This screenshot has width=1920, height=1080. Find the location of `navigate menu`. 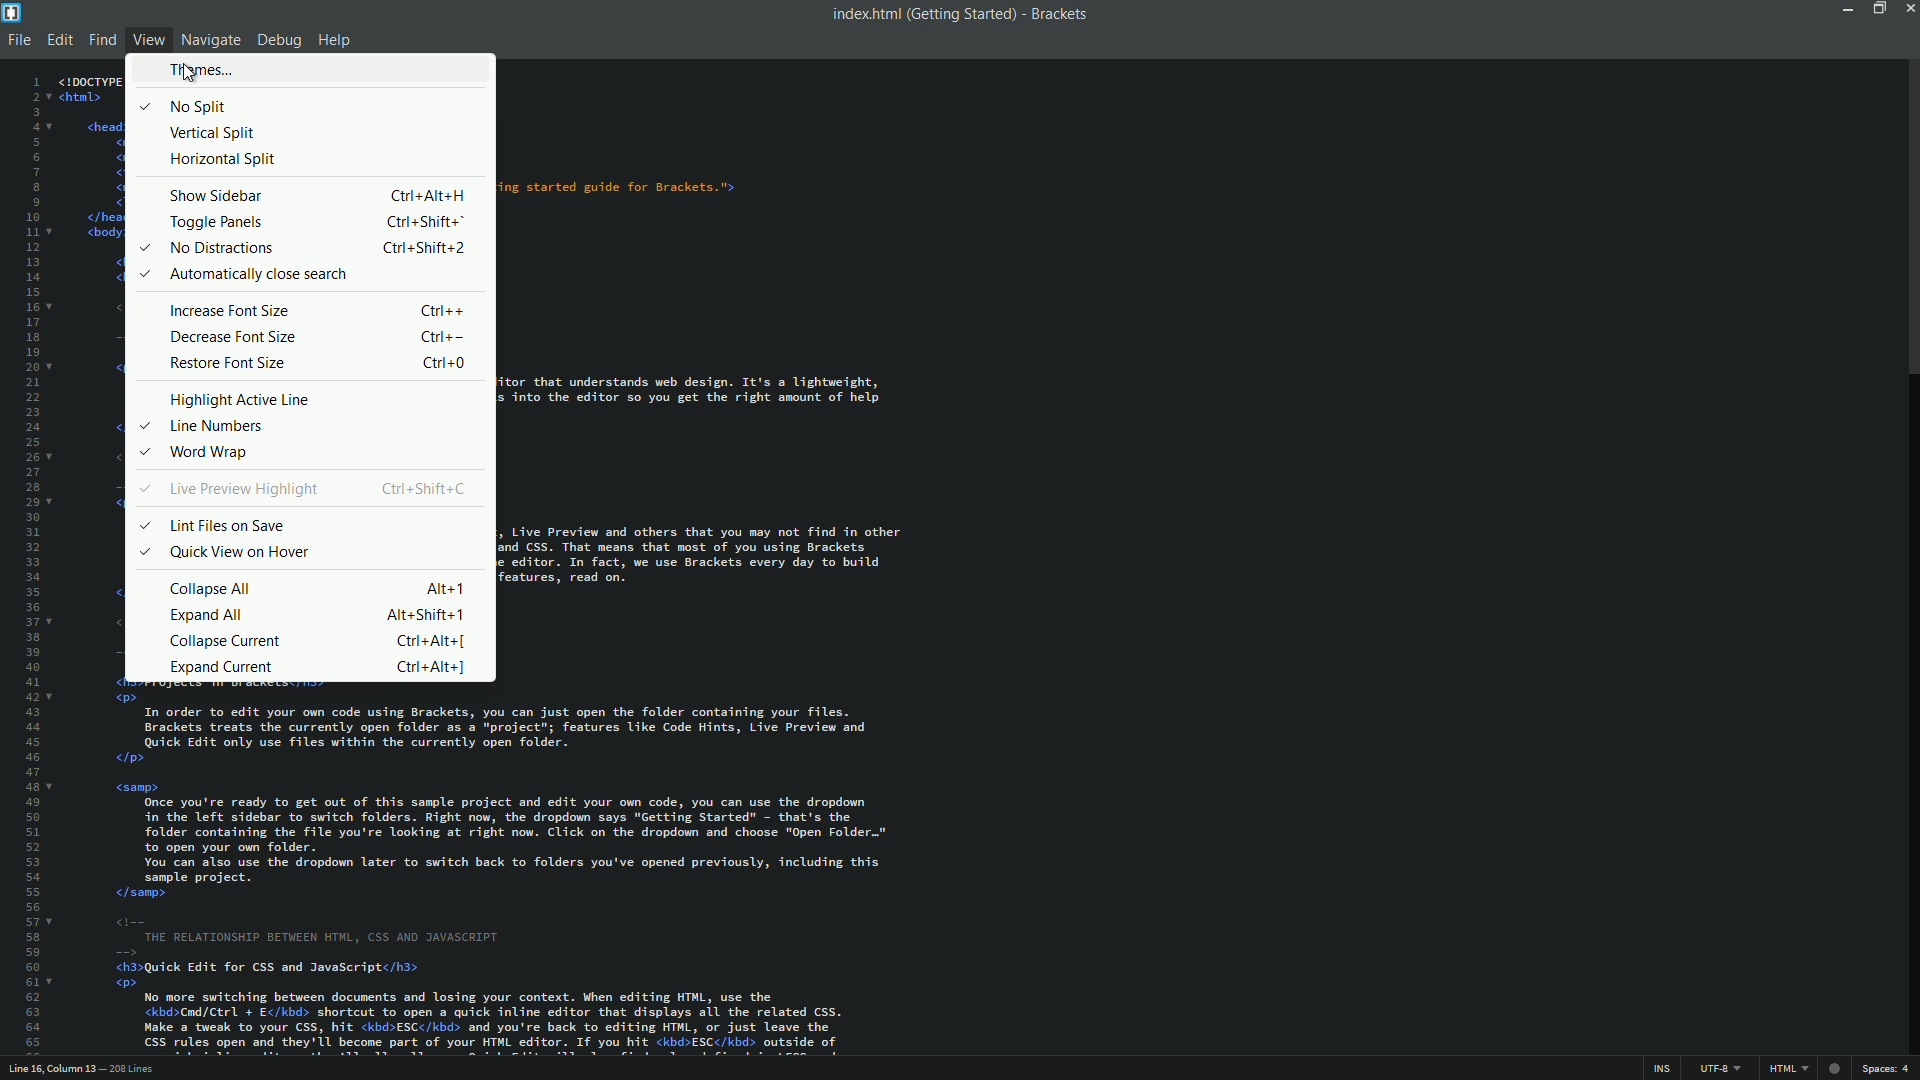

navigate menu is located at coordinates (209, 40).